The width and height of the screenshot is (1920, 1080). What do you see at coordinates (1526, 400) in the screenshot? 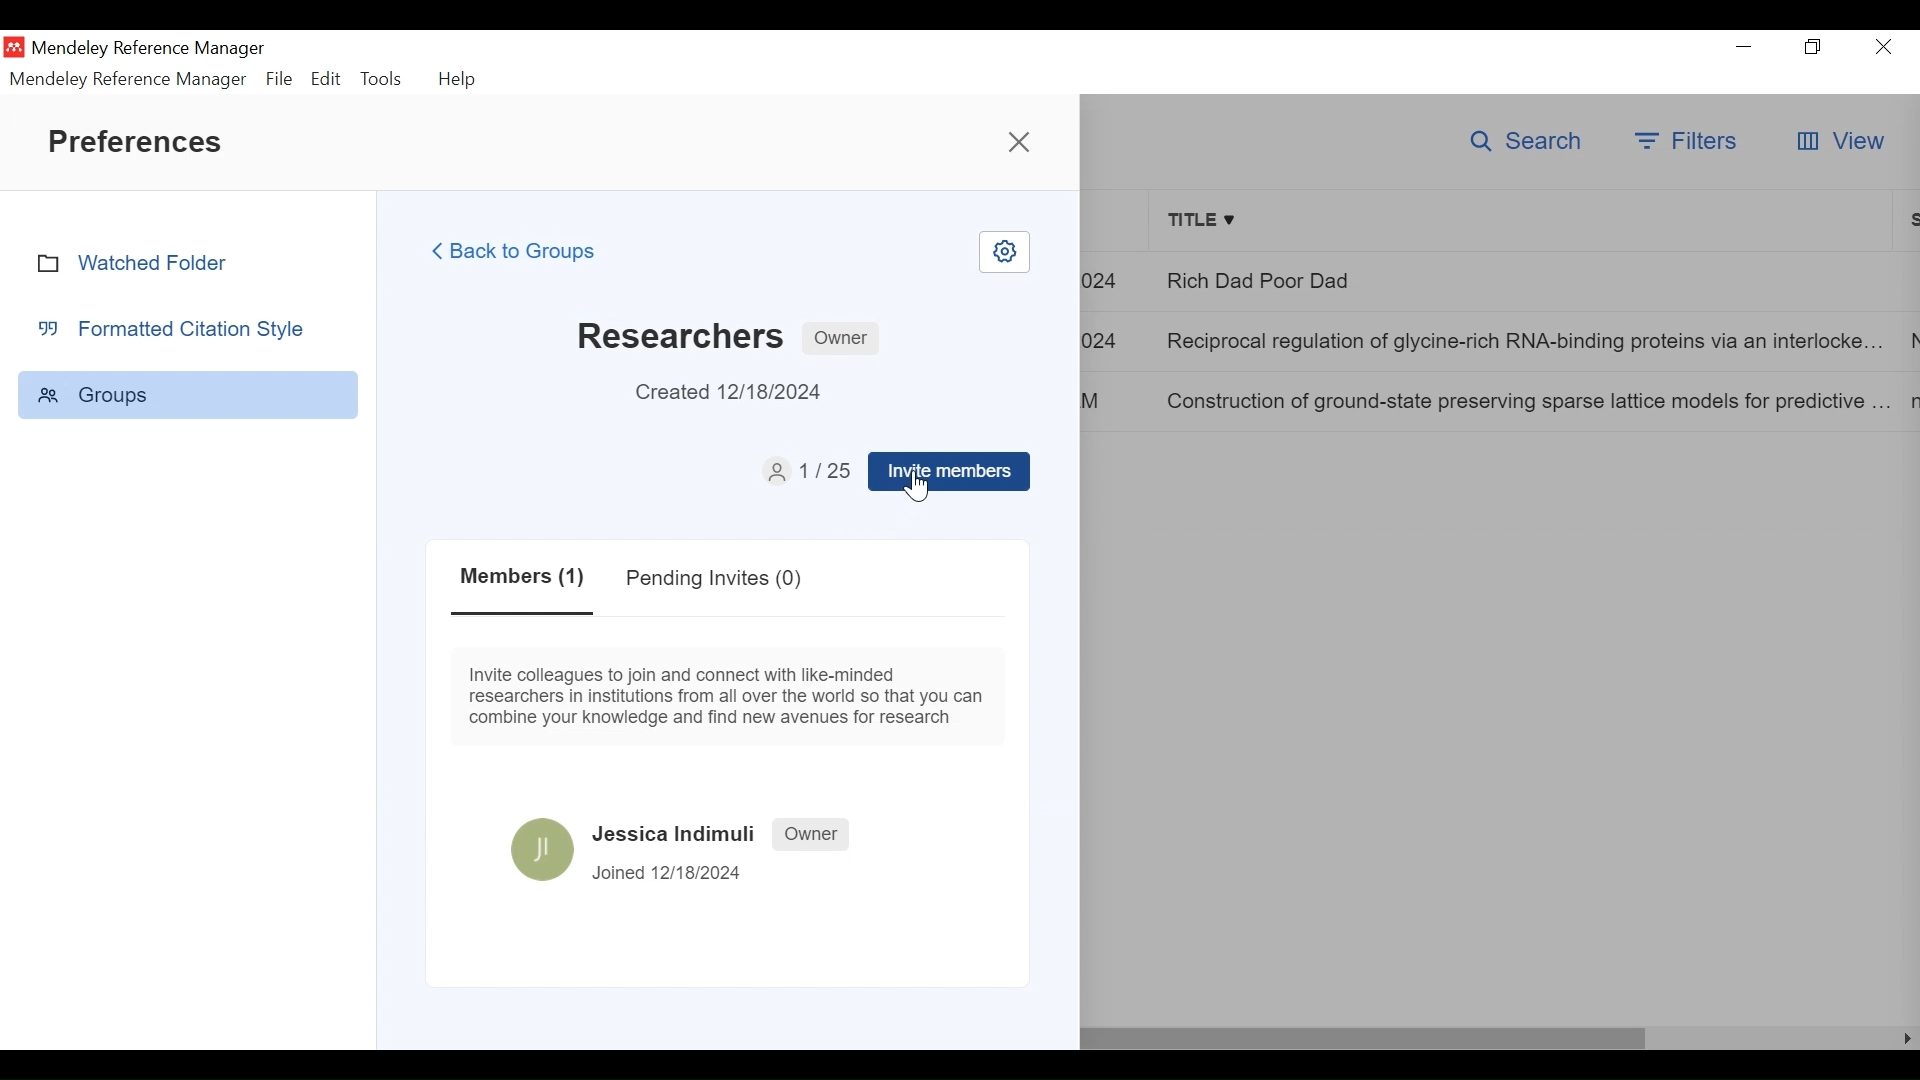
I see `Construction of ground-state preserving sparse lattice models for predictive..` at bounding box center [1526, 400].